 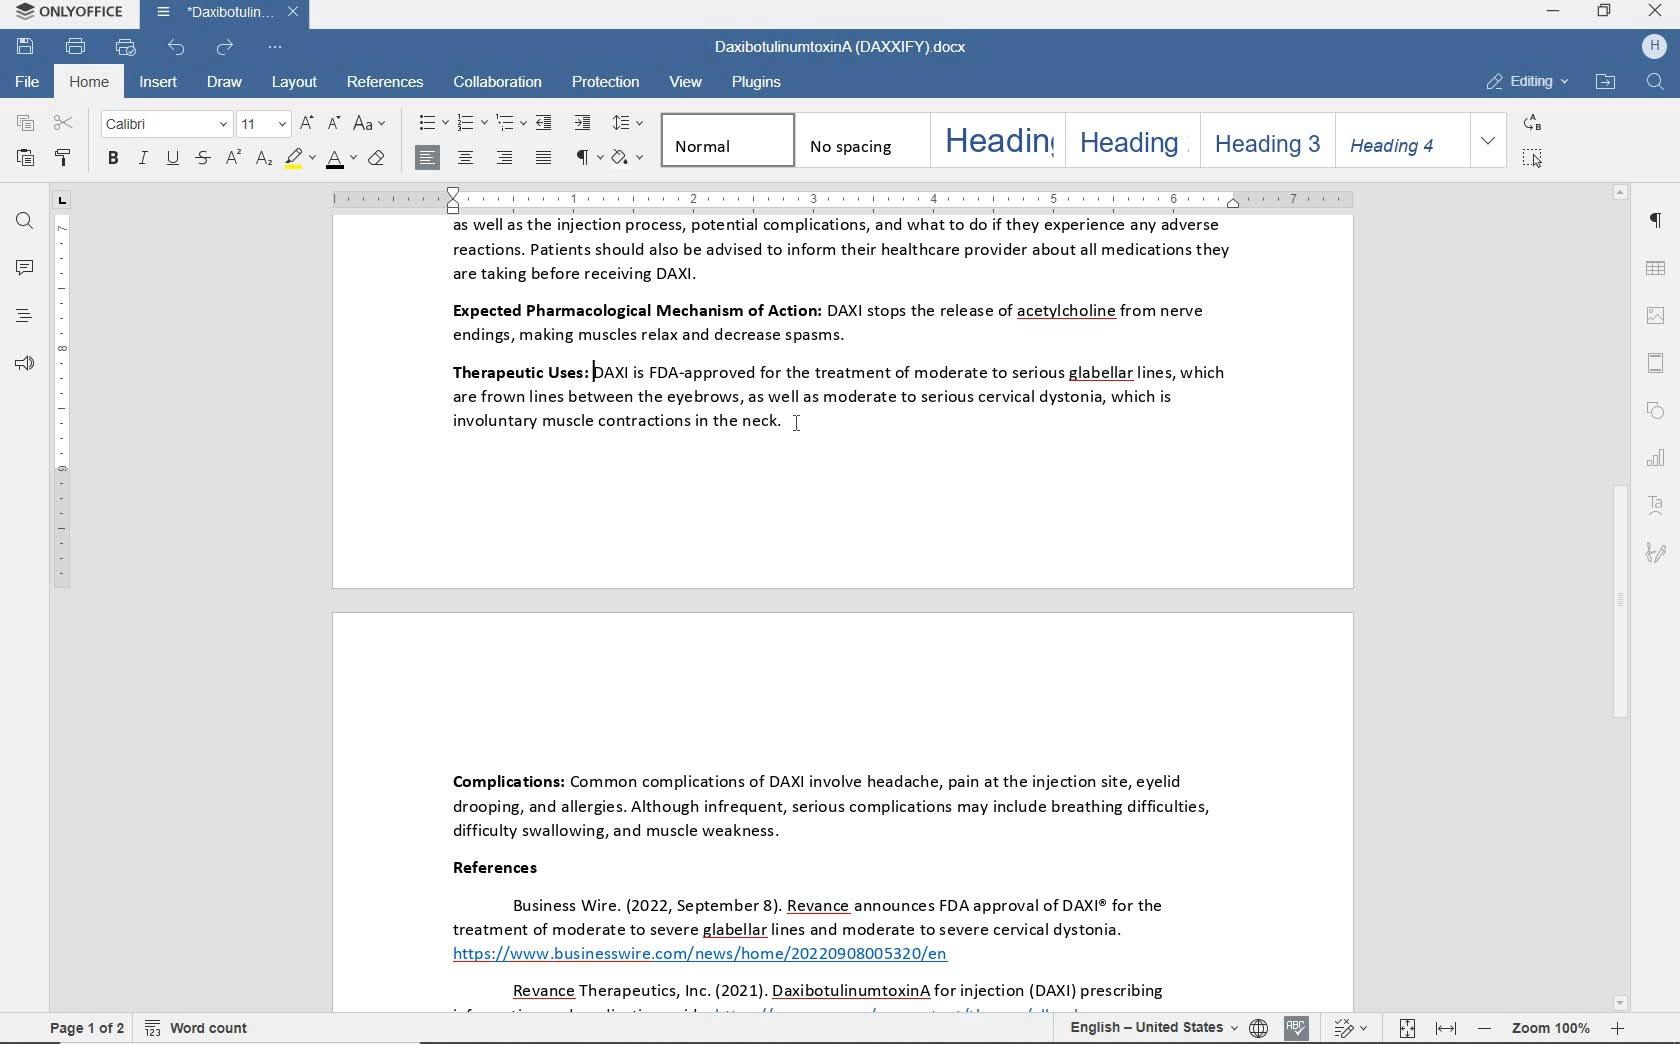 I want to click on quick print, so click(x=127, y=48).